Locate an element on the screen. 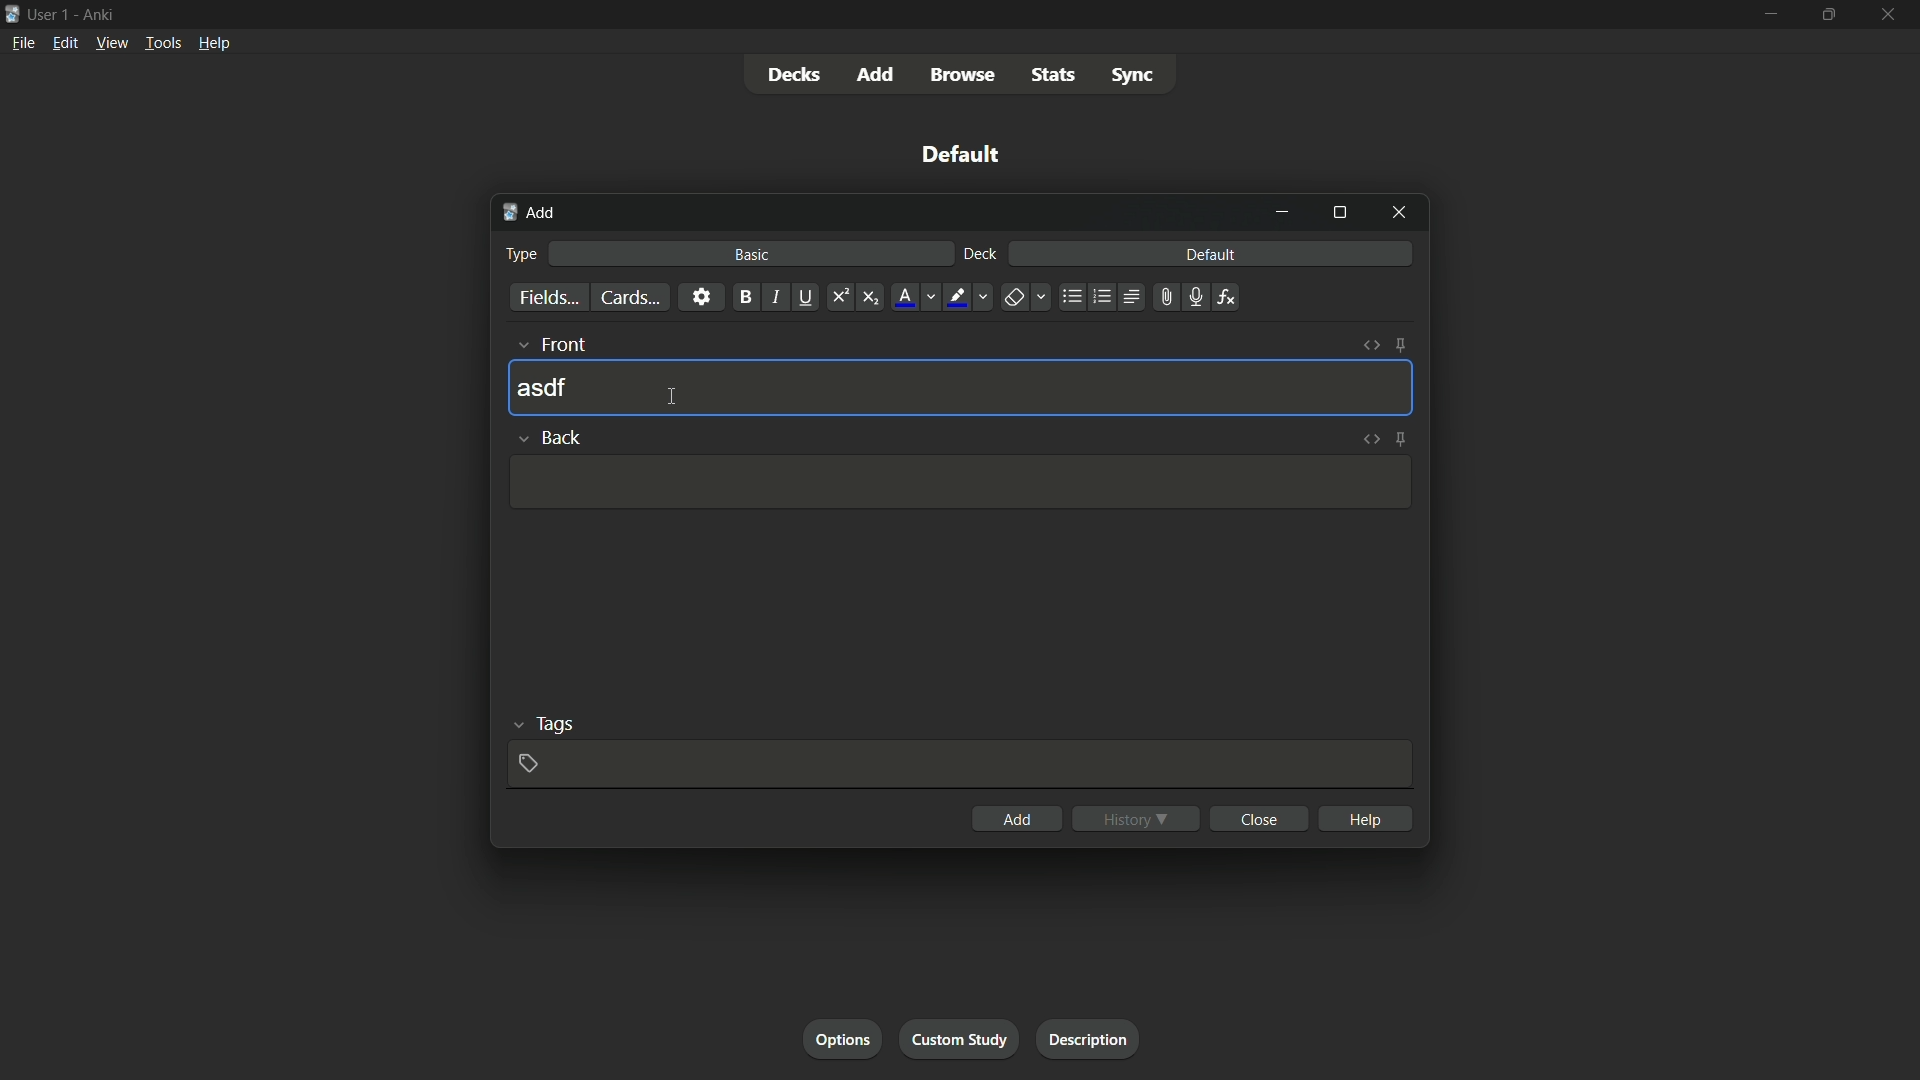 The height and width of the screenshot is (1080, 1920). history is located at coordinates (1137, 818).